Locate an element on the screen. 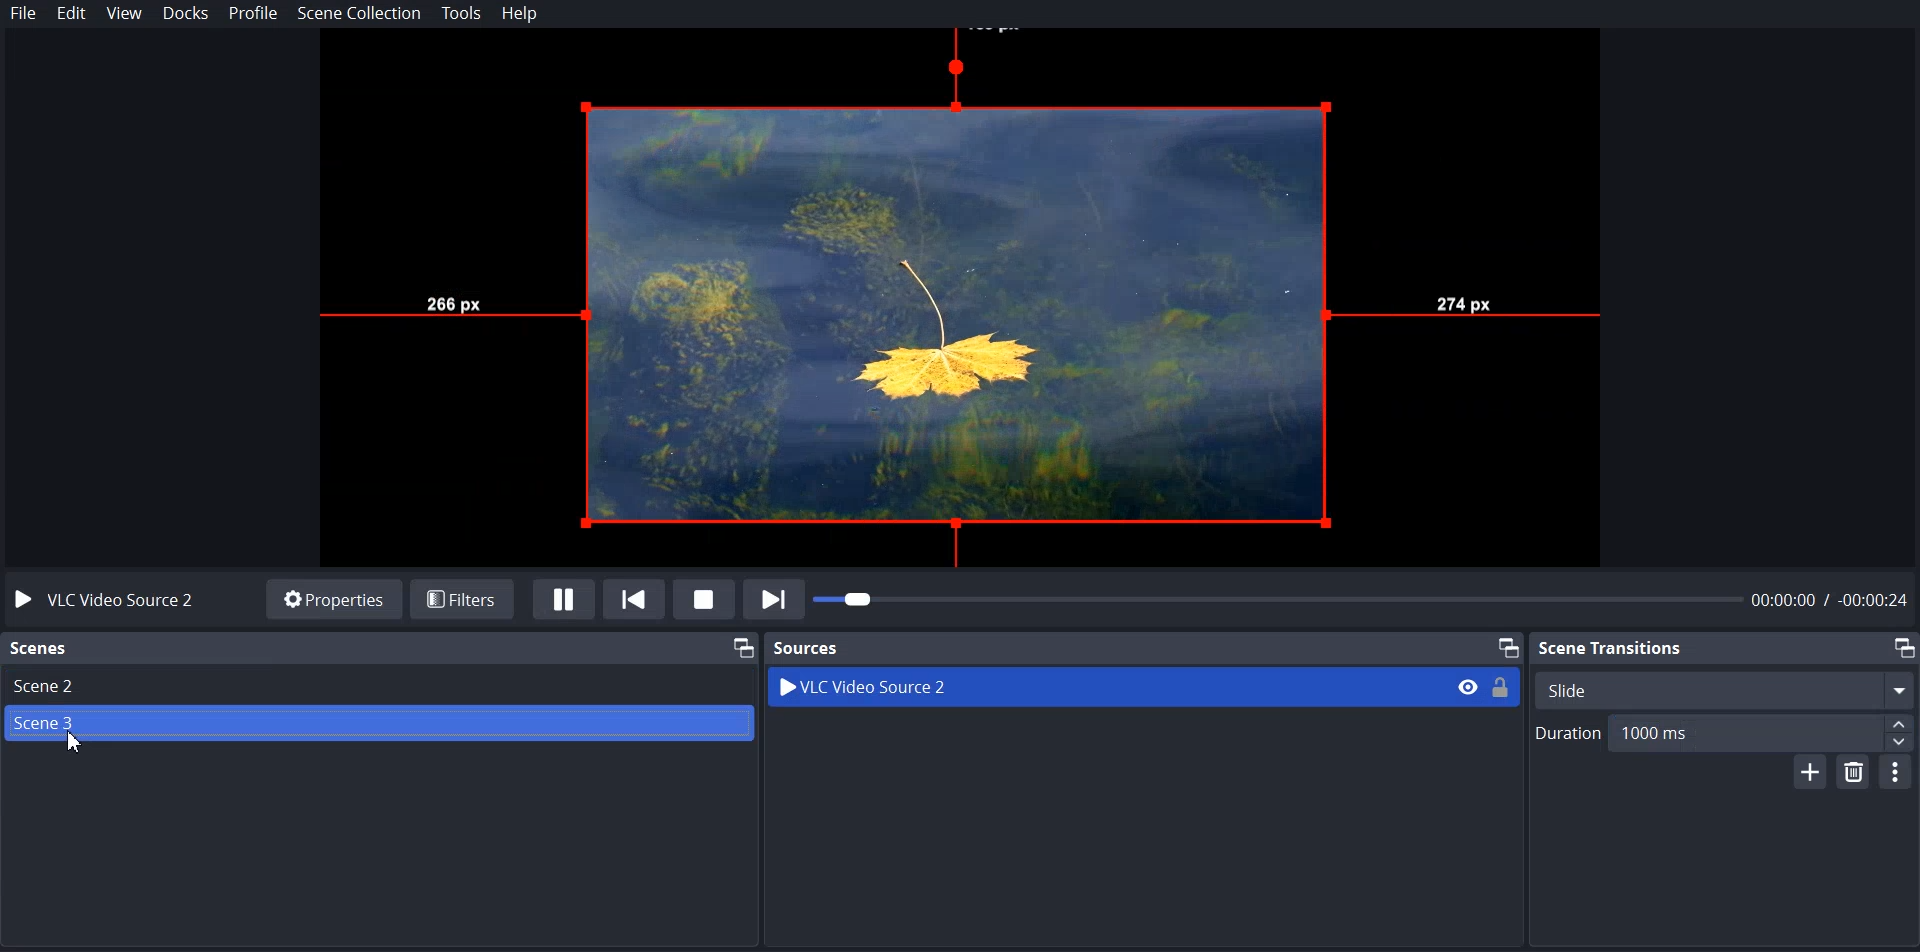 This screenshot has height=952, width=1920. Scene transition is located at coordinates (1725, 646).